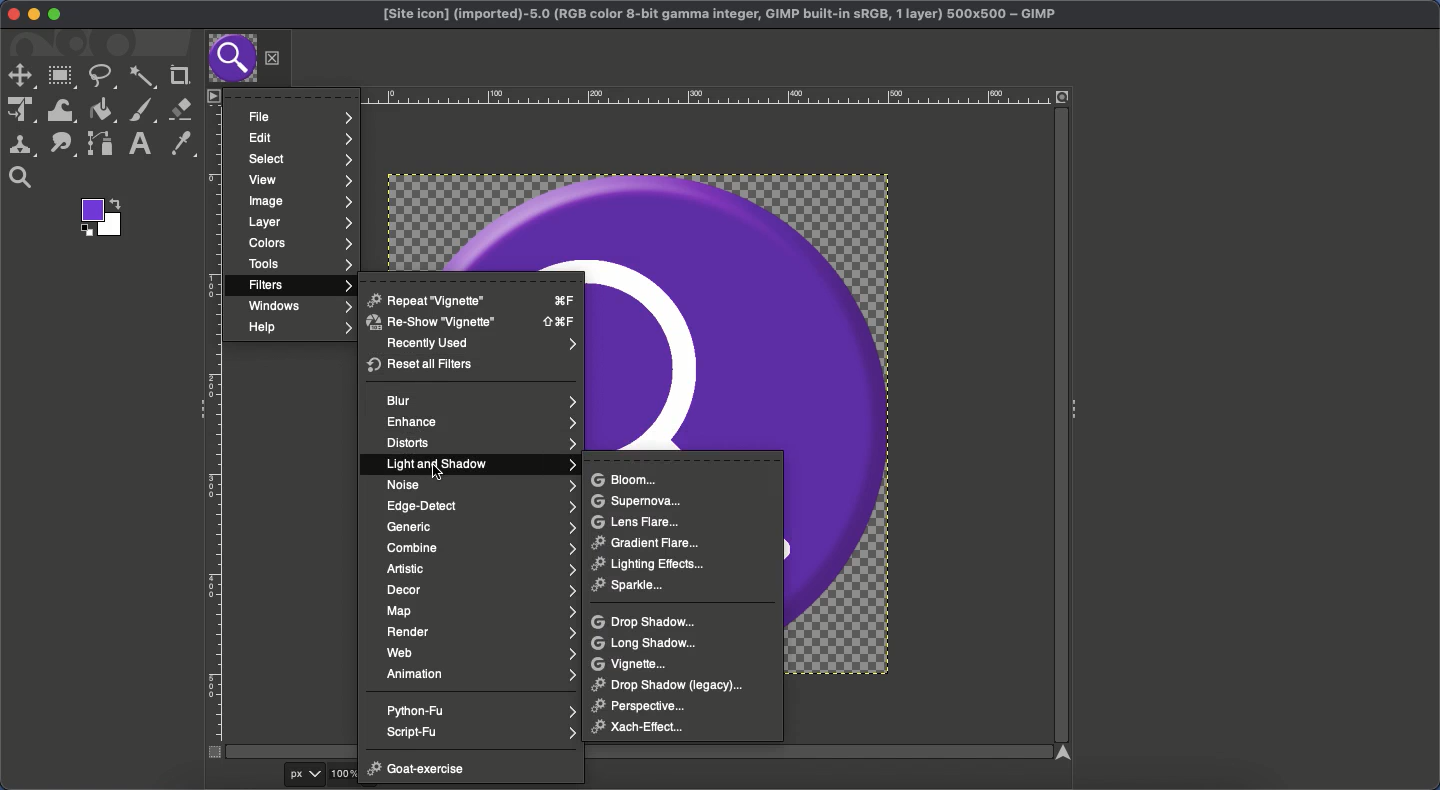  What do you see at coordinates (633, 96) in the screenshot?
I see `Ruler` at bounding box center [633, 96].